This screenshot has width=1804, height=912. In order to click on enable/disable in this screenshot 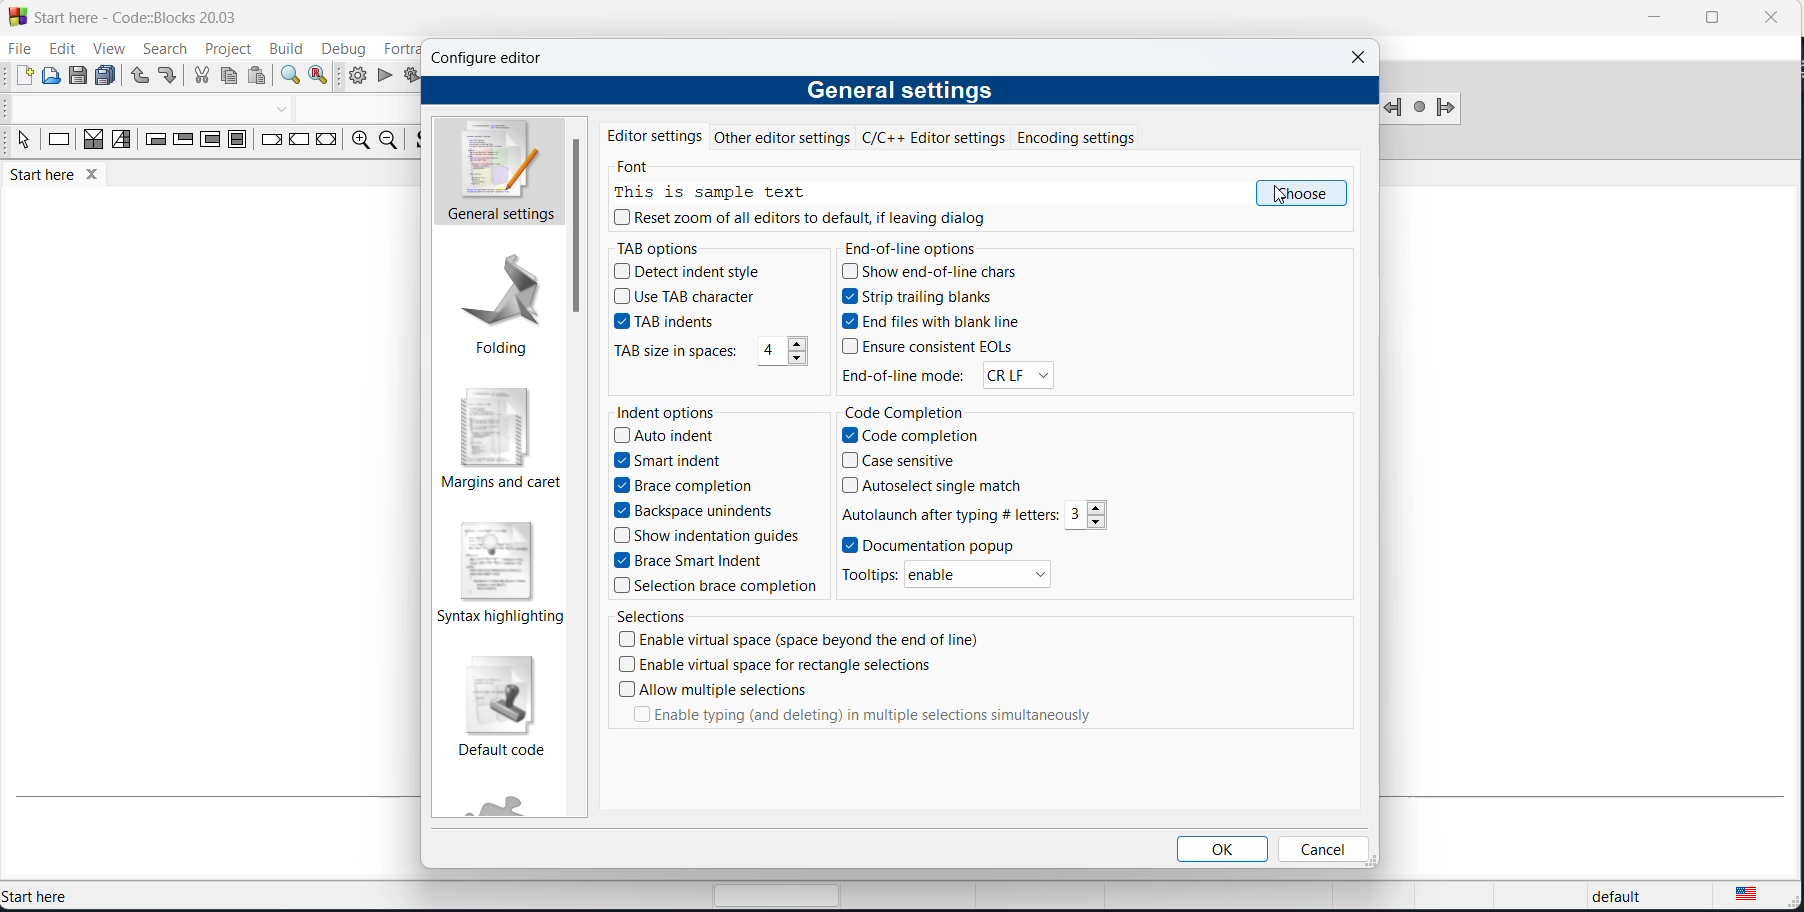, I will do `click(982, 575)`.